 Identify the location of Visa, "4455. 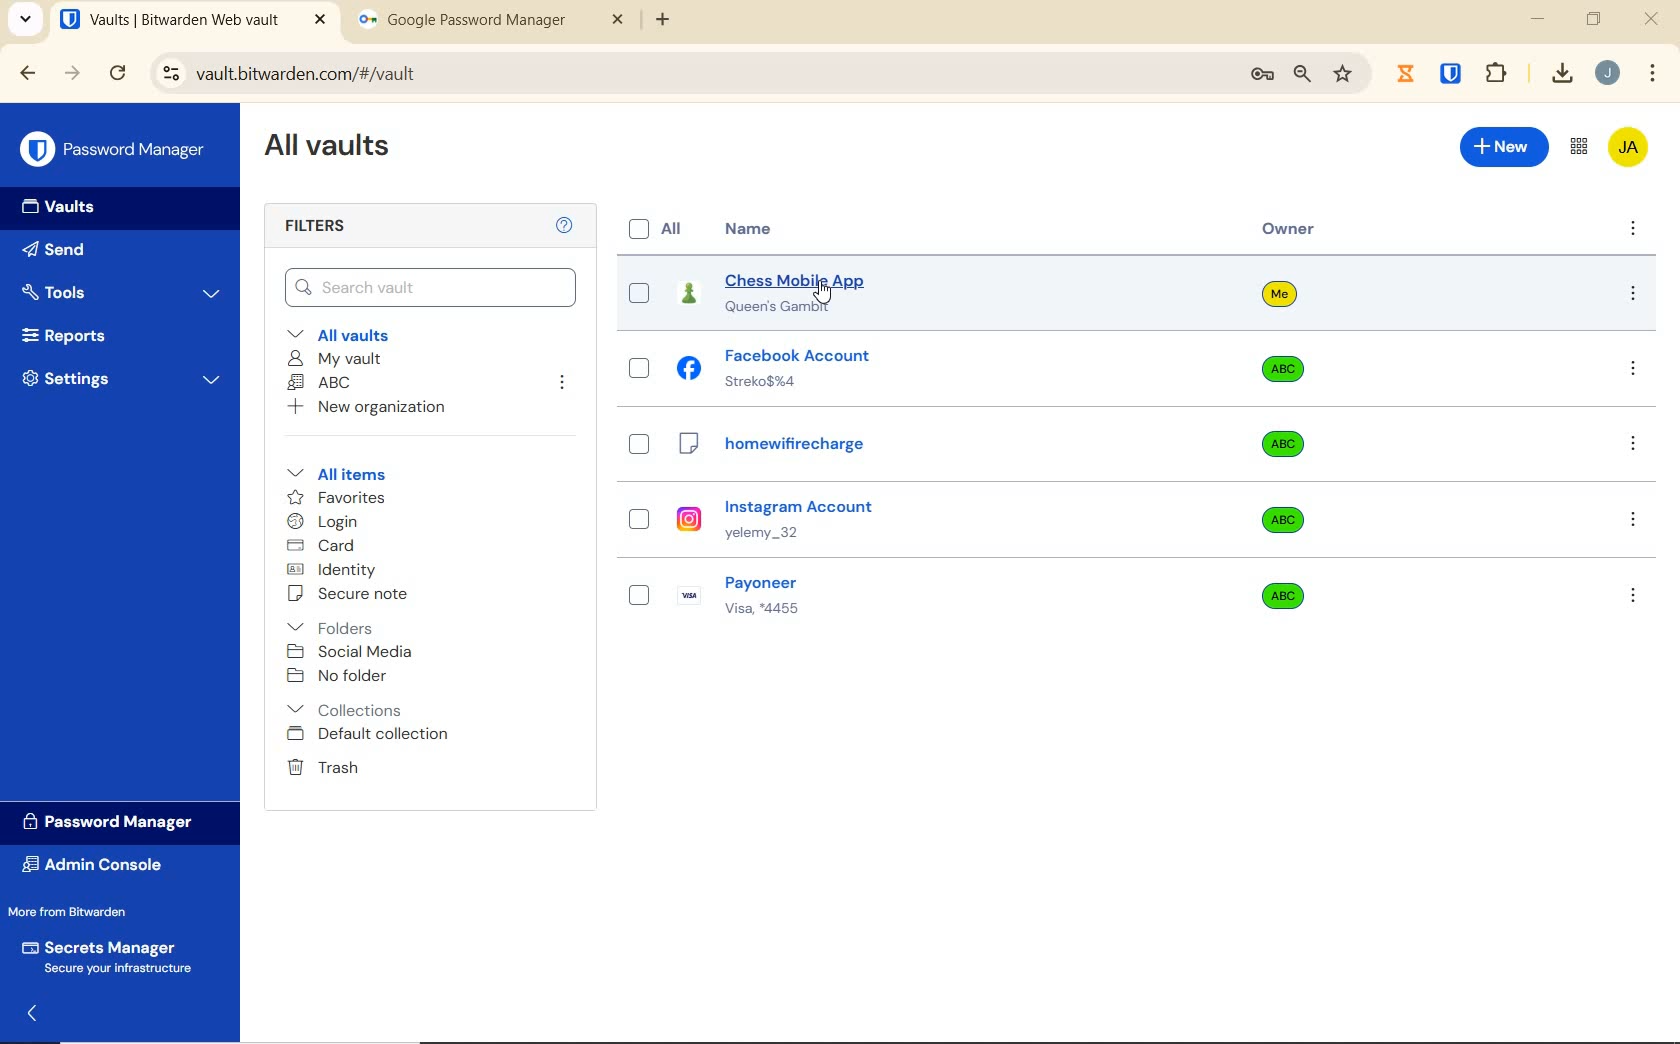
(776, 613).